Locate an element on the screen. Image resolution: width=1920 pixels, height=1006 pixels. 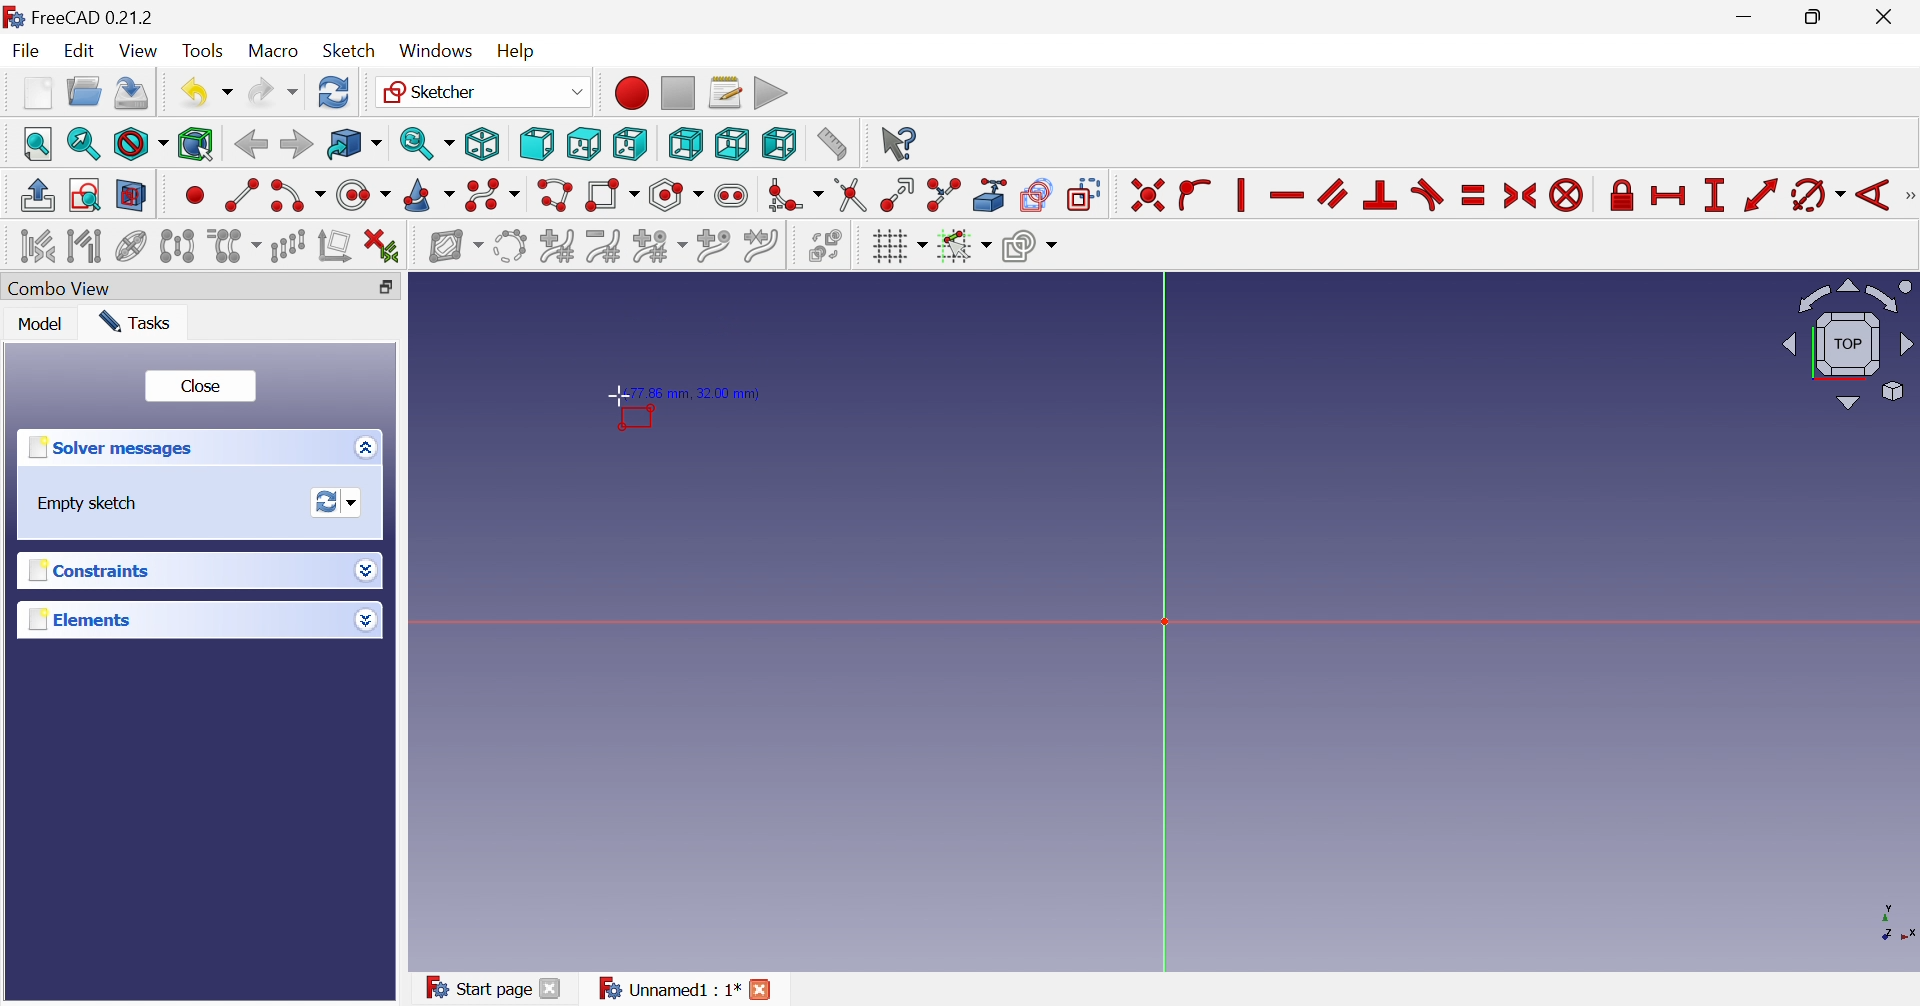
Bottom is located at coordinates (731, 143).